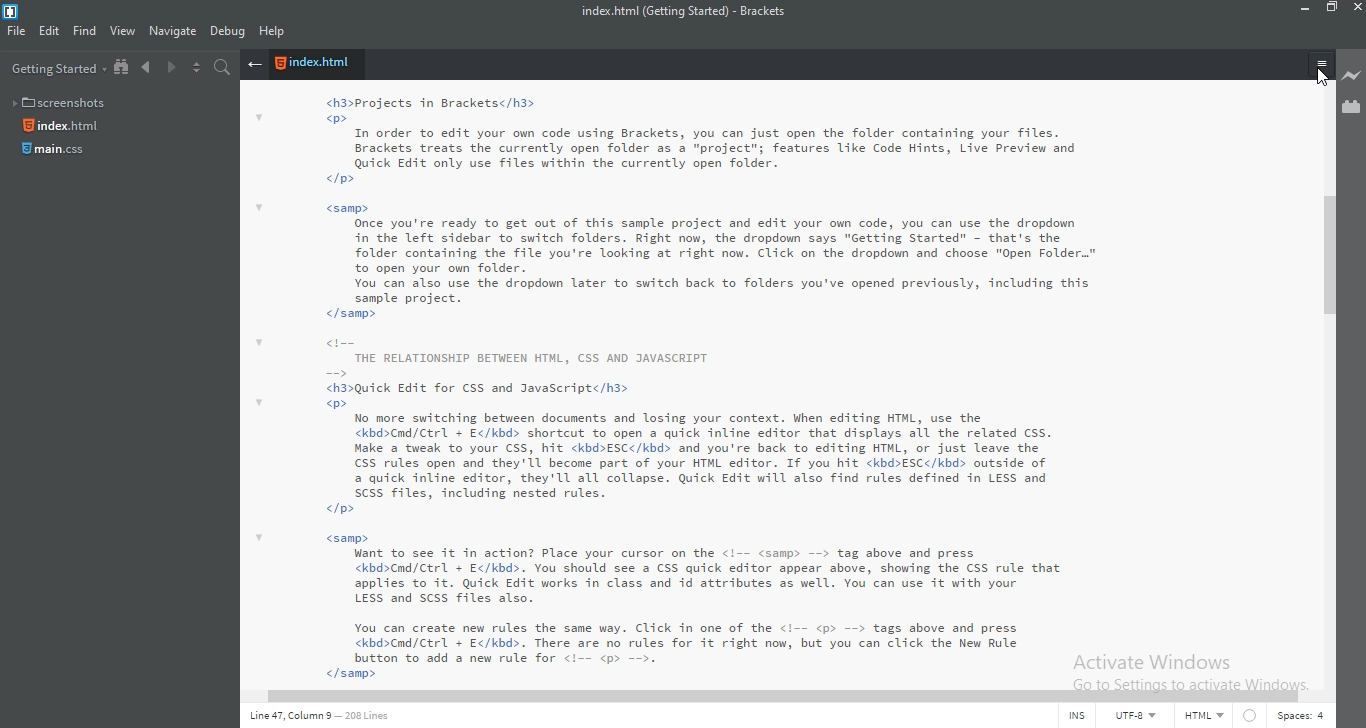 The width and height of the screenshot is (1366, 728). What do you see at coordinates (316, 65) in the screenshot?
I see `Index.html` at bounding box center [316, 65].